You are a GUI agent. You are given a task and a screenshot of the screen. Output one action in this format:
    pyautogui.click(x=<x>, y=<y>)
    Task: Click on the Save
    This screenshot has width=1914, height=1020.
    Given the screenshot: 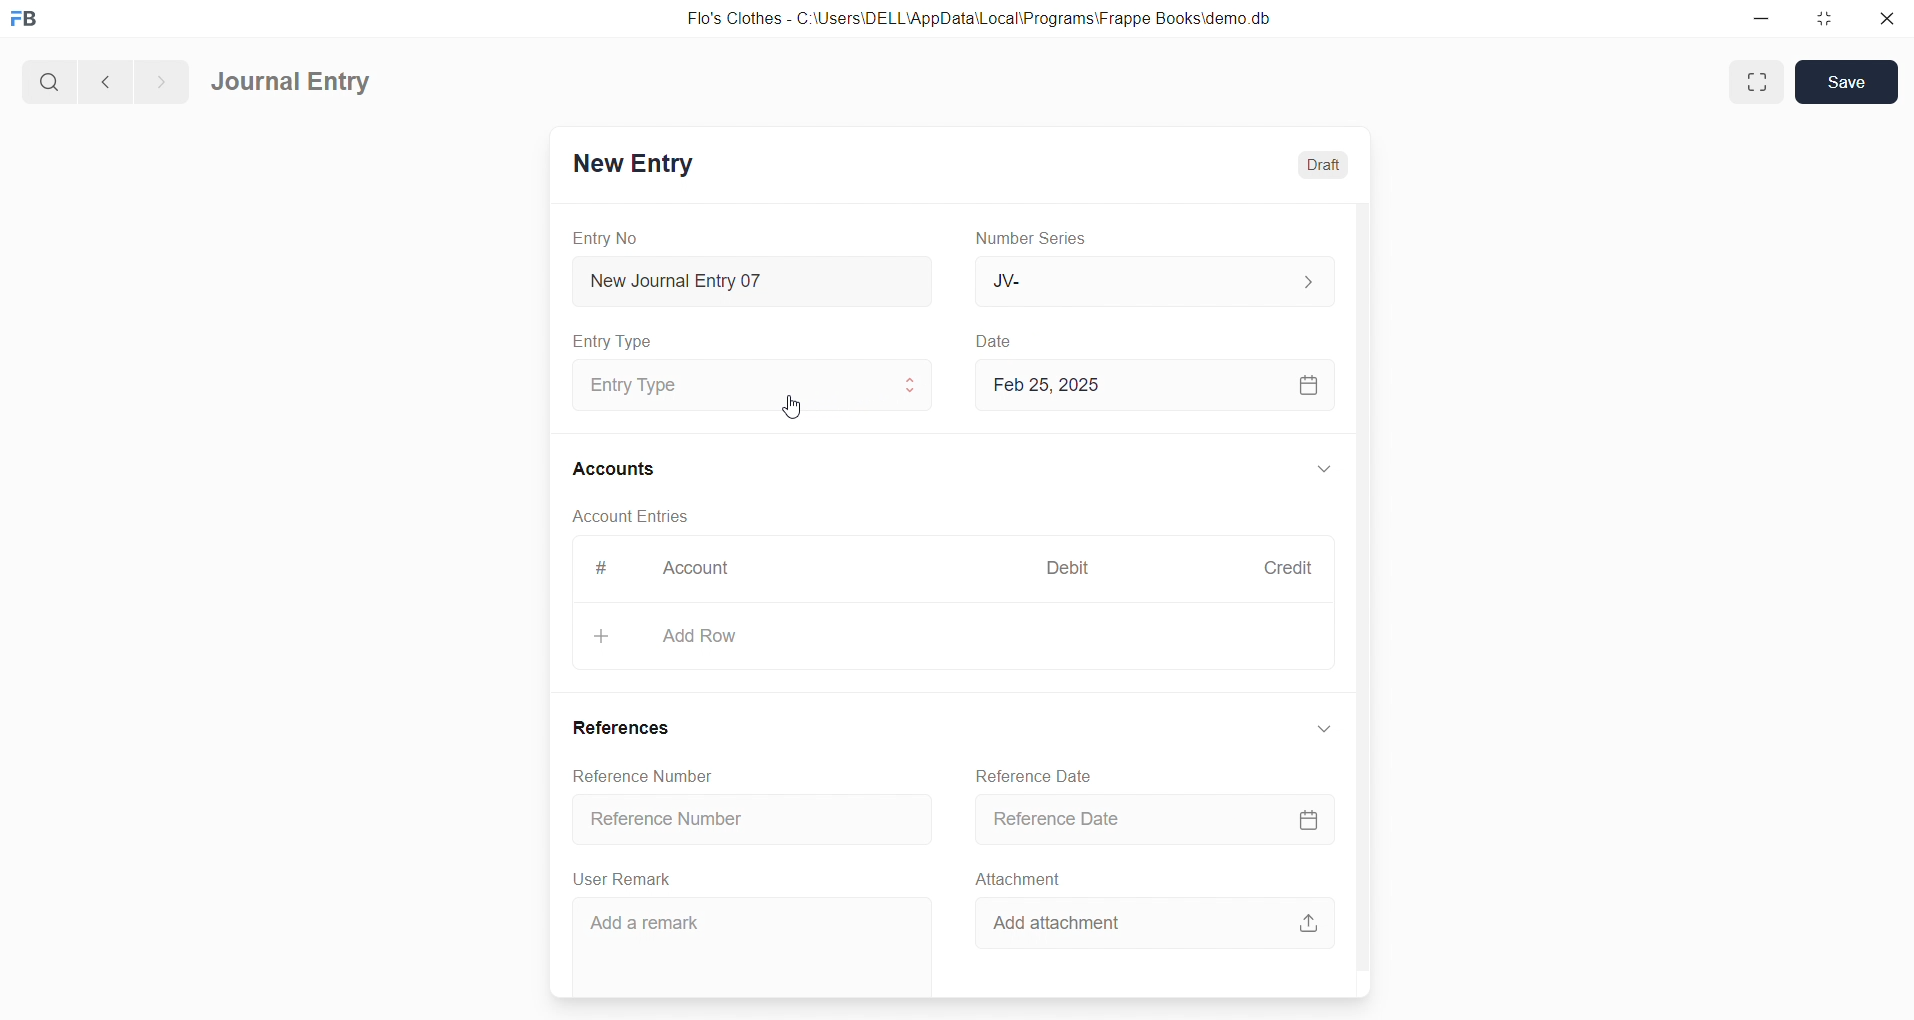 What is the action you would take?
    pyautogui.click(x=1847, y=82)
    